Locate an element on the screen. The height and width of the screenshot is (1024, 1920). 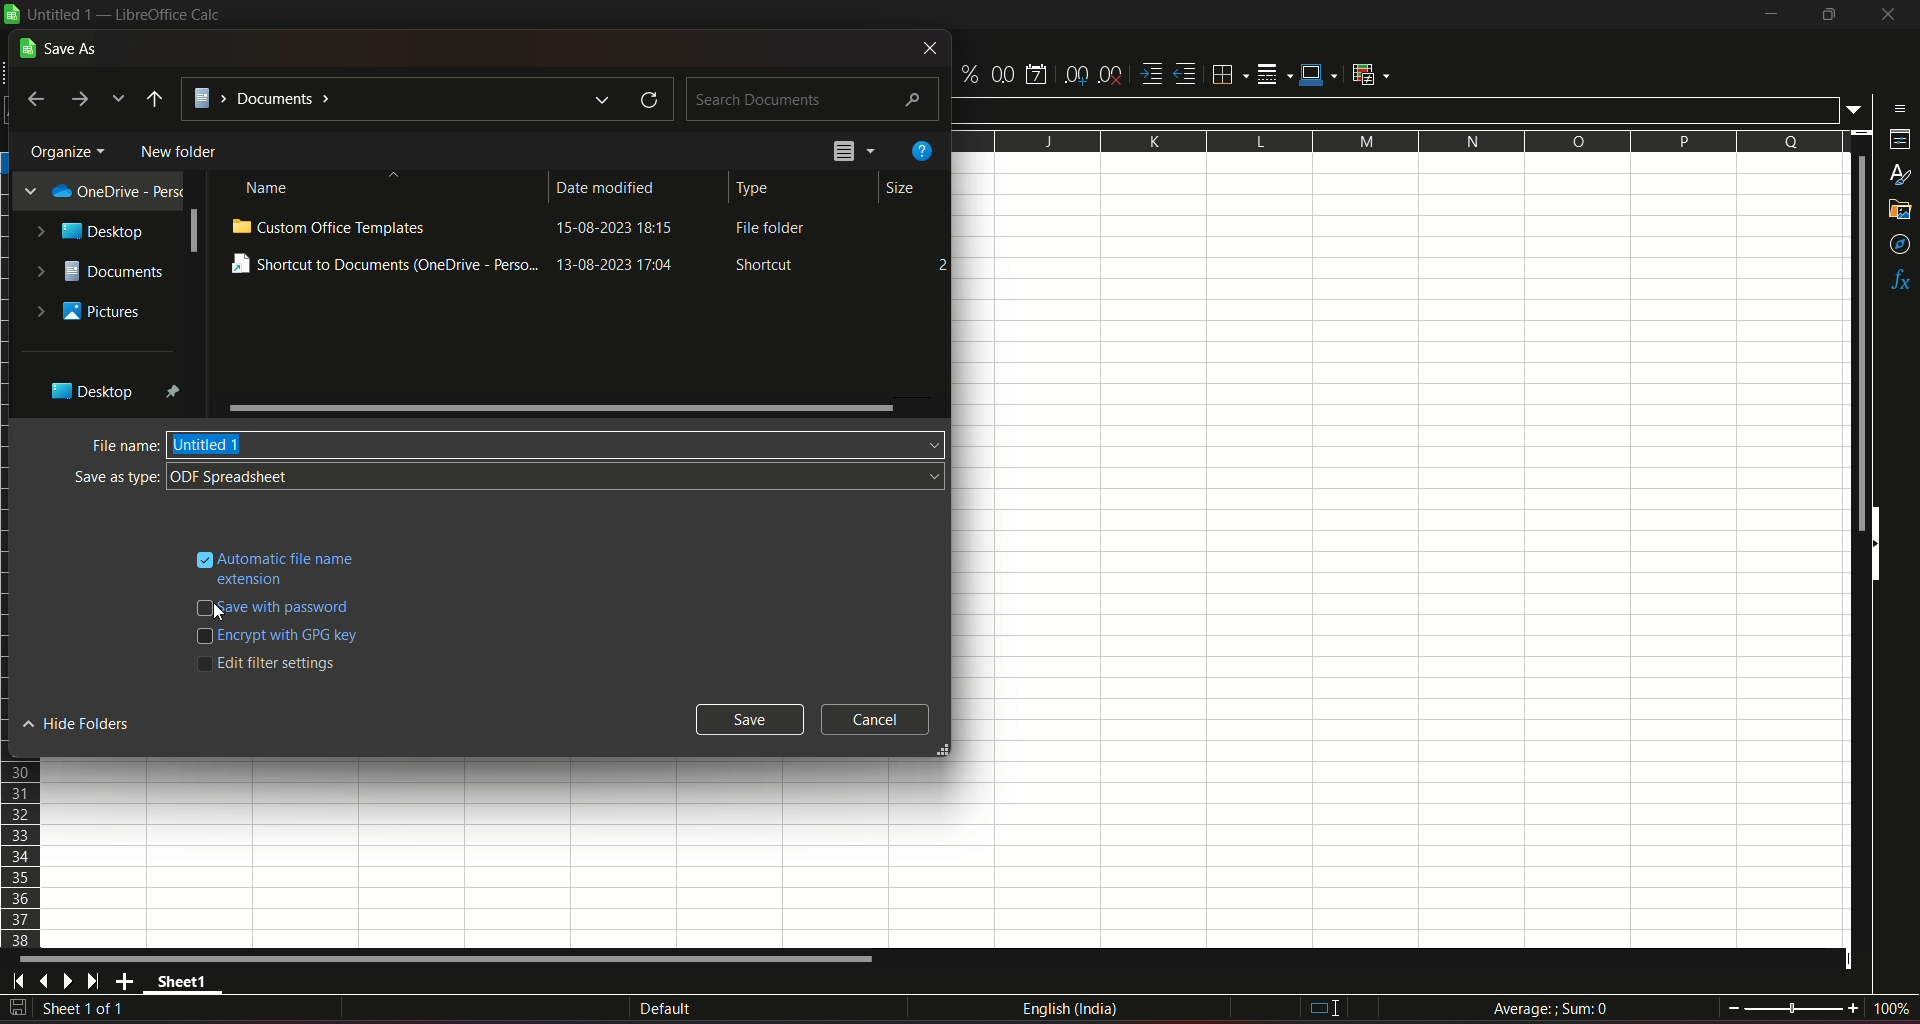
automatic file name extension is located at coordinates (290, 566).